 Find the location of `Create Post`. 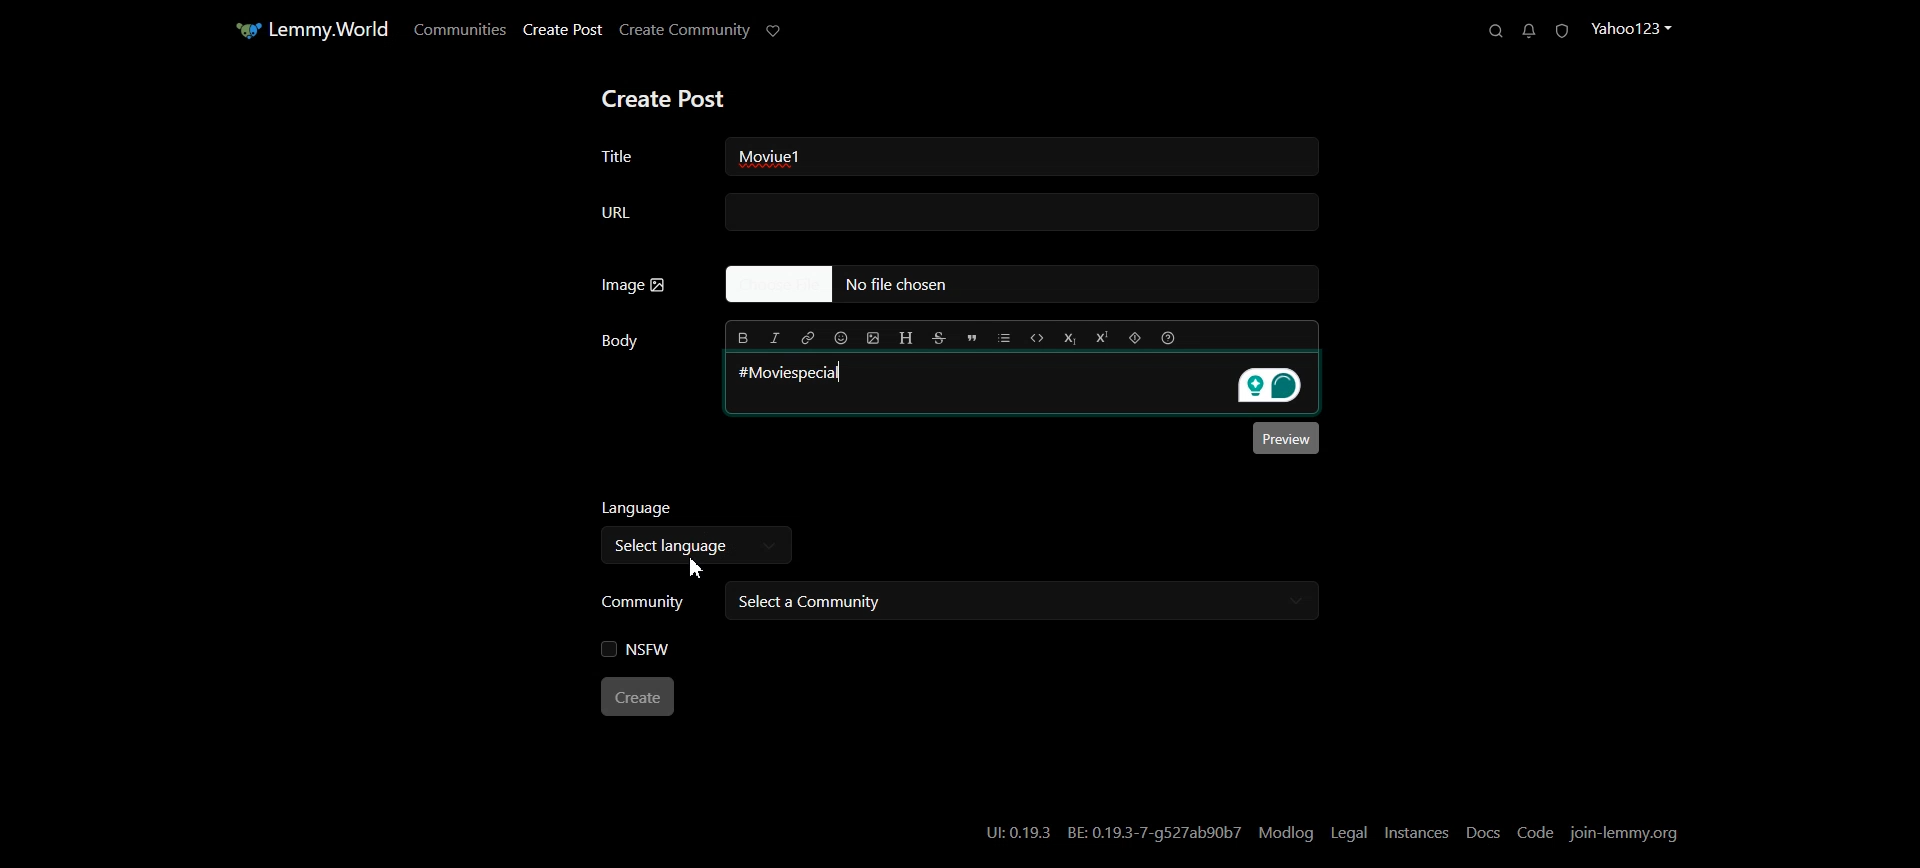

Create Post is located at coordinates (561, 30).